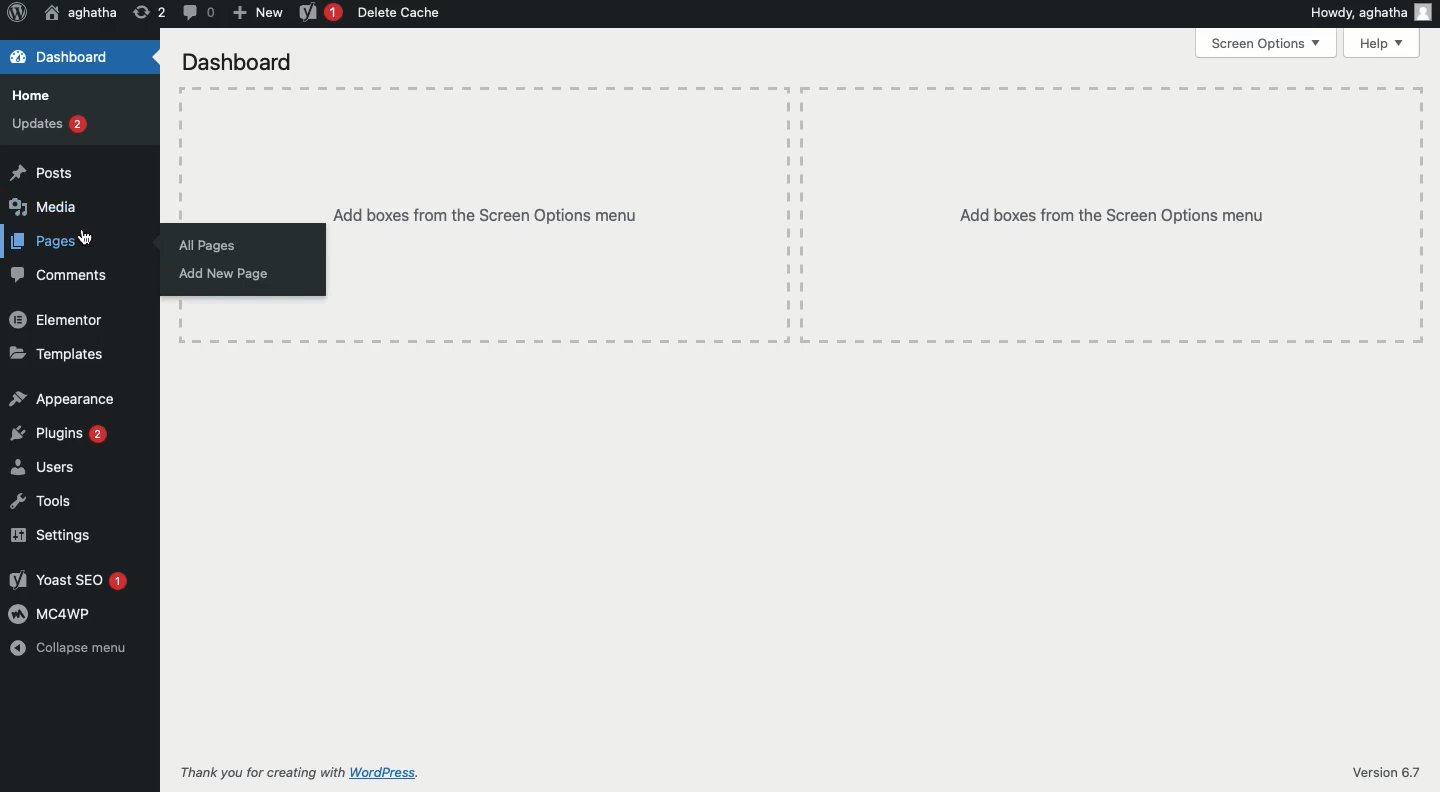  Describe the element at coordinates (68, 581) in the screenshot. I see `Yoast` at that location.